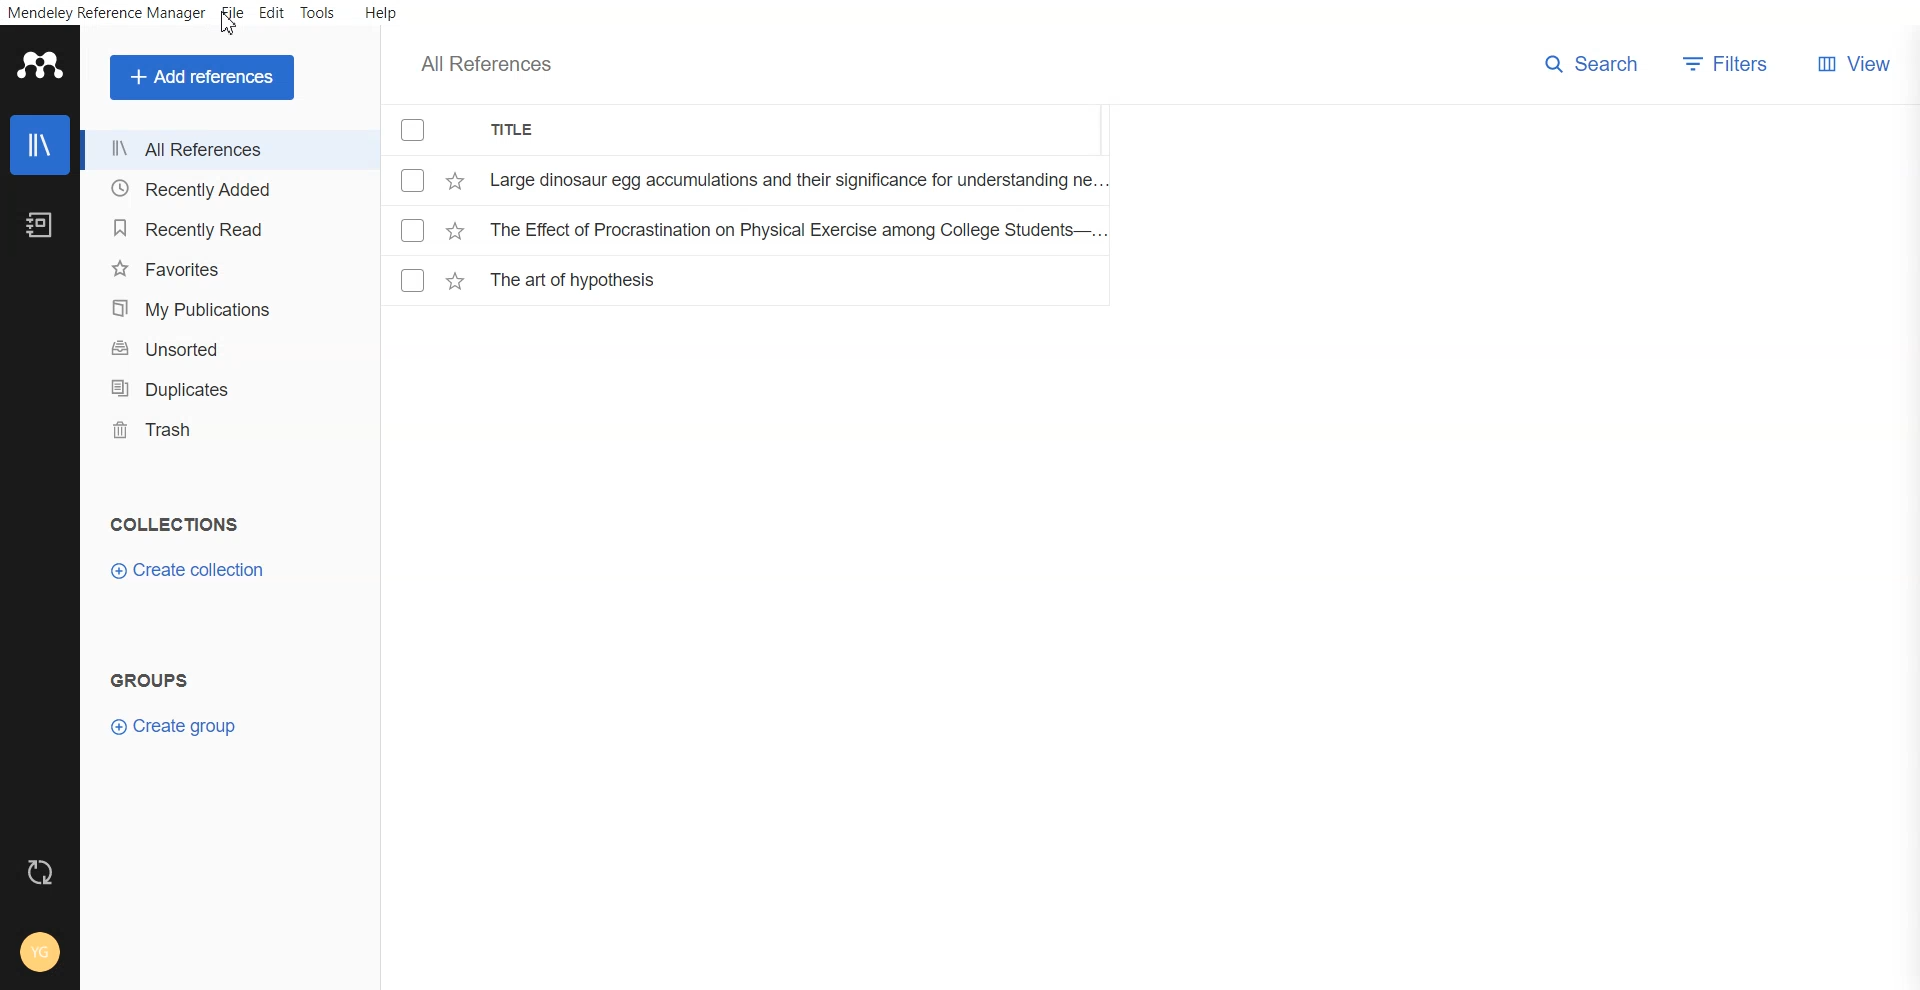  Describe the element at coordinates (750, 179) in the screenshot. I see `File` at that location.